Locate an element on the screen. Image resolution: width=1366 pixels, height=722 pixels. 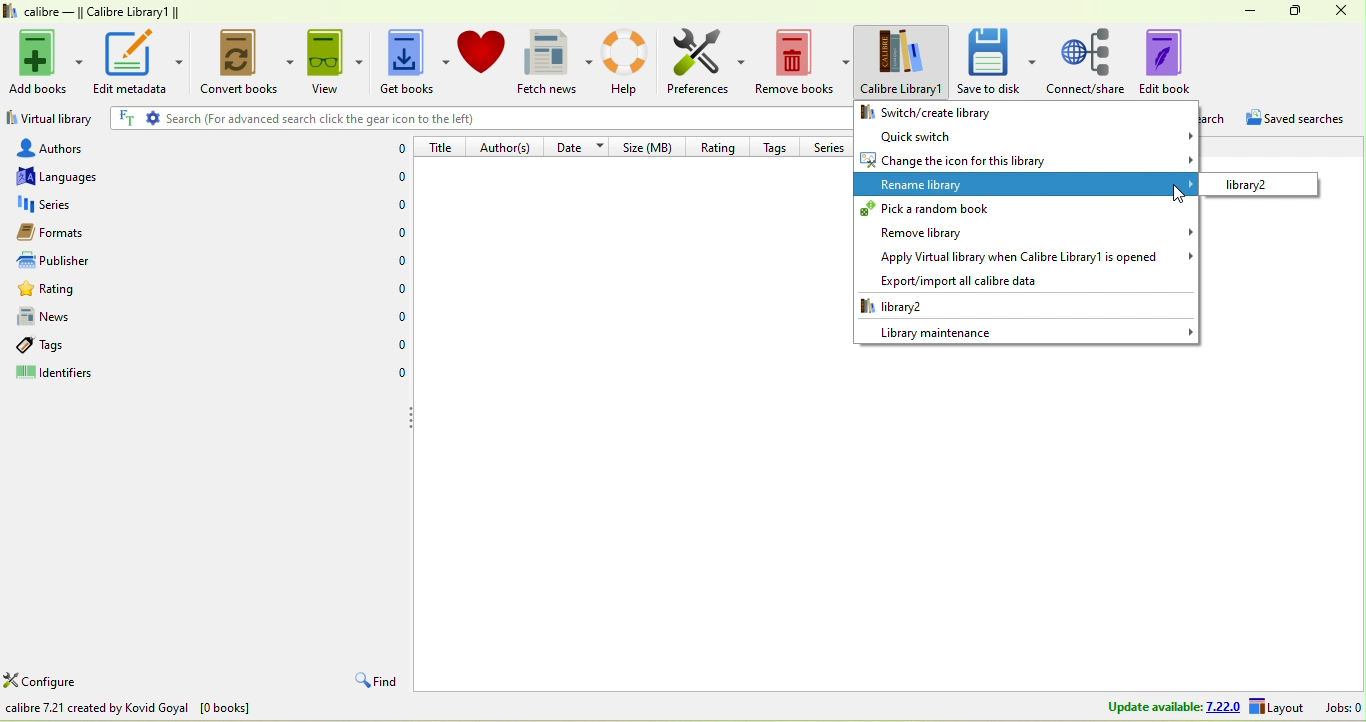
languages is located at coordinates (68, 176).